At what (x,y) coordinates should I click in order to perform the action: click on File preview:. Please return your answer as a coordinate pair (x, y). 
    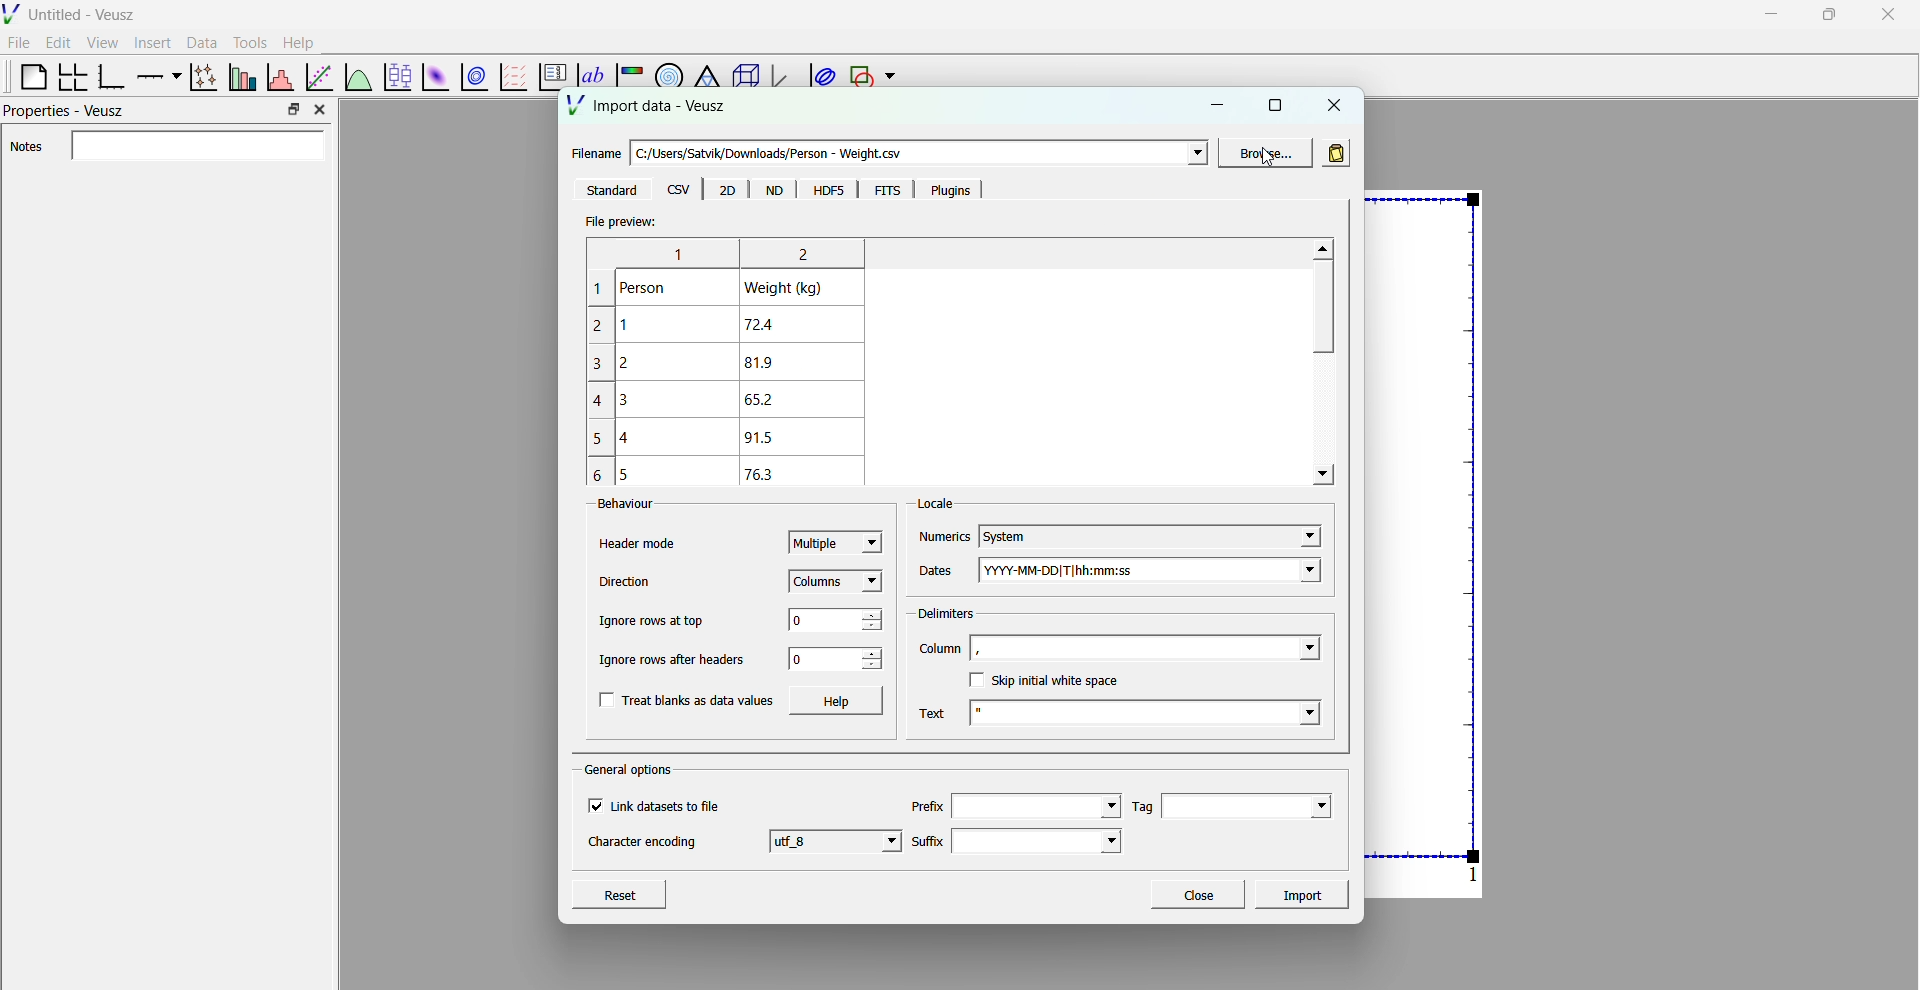
    Looking at the image, I should click on (620, 222).